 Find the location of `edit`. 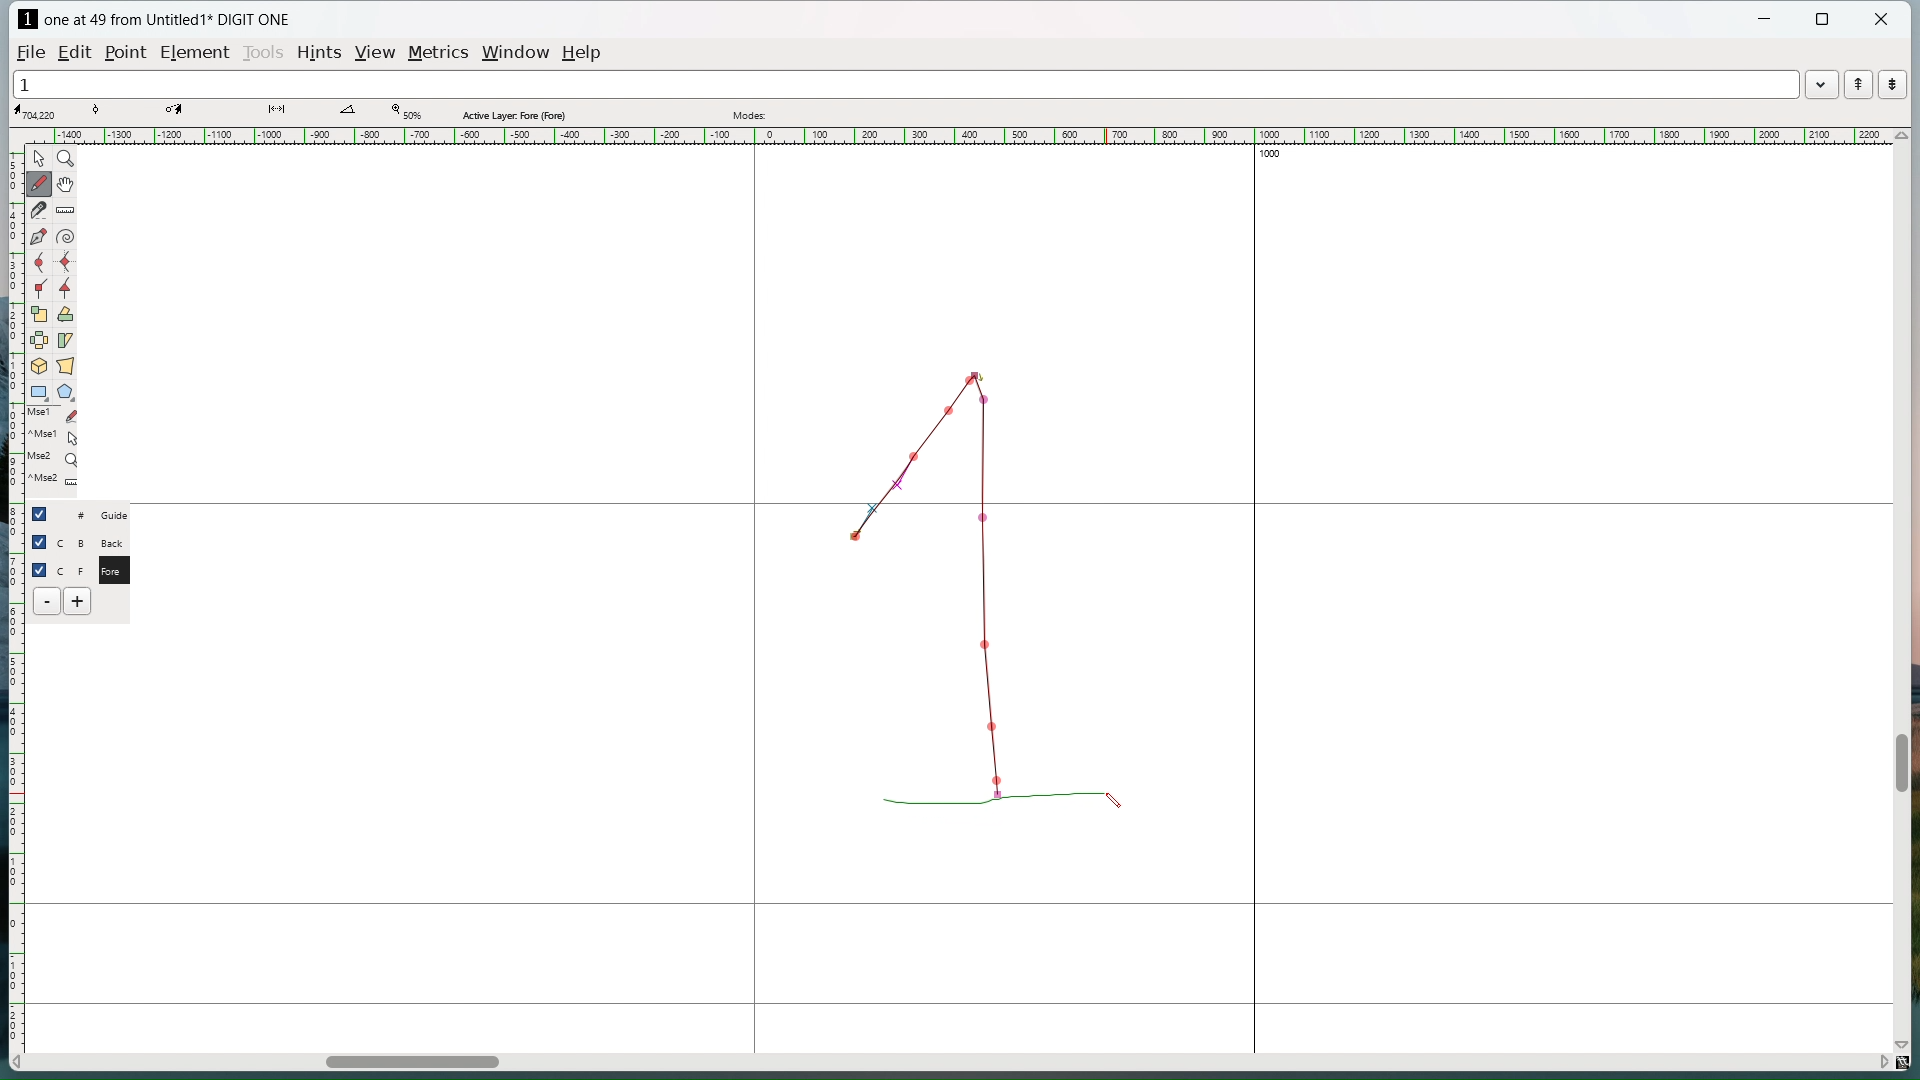

edit is located at coordinates (78, 52).